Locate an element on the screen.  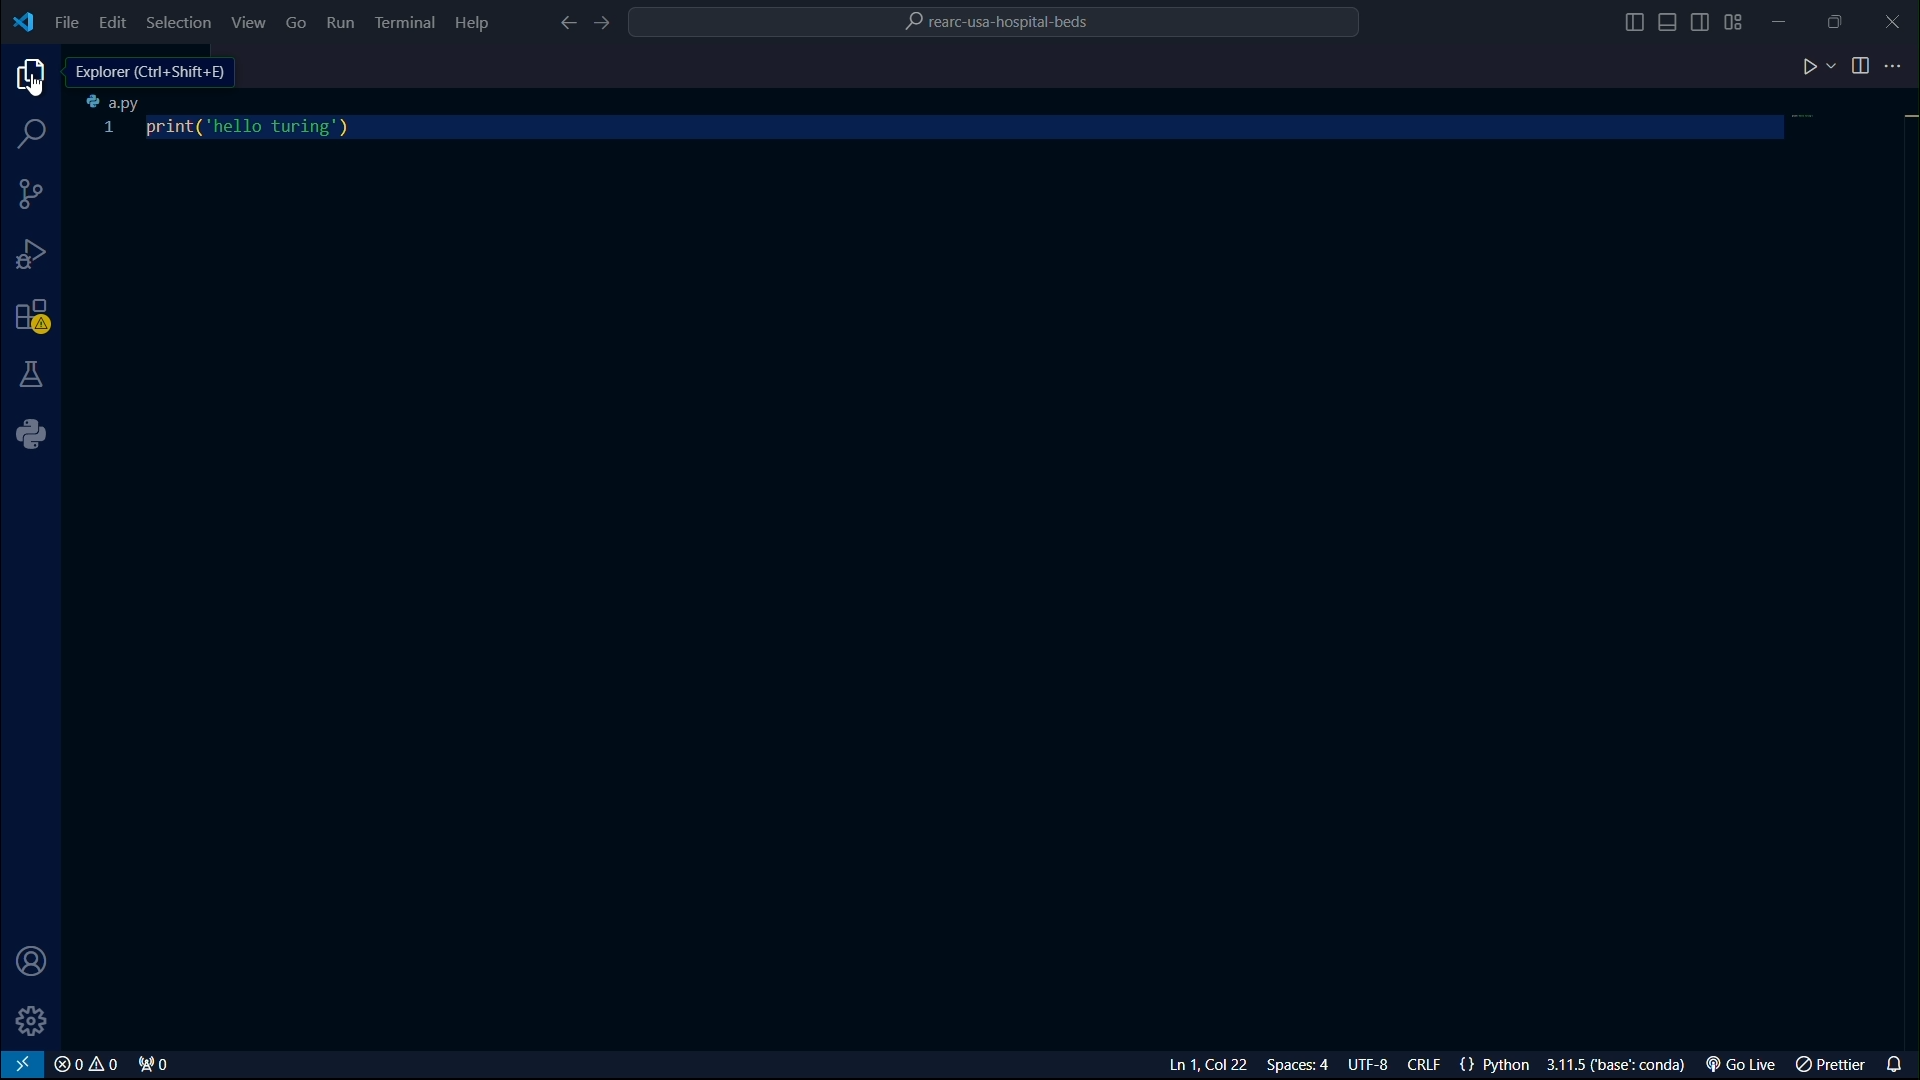
toggle panel is located at coordinates (1669, 21).